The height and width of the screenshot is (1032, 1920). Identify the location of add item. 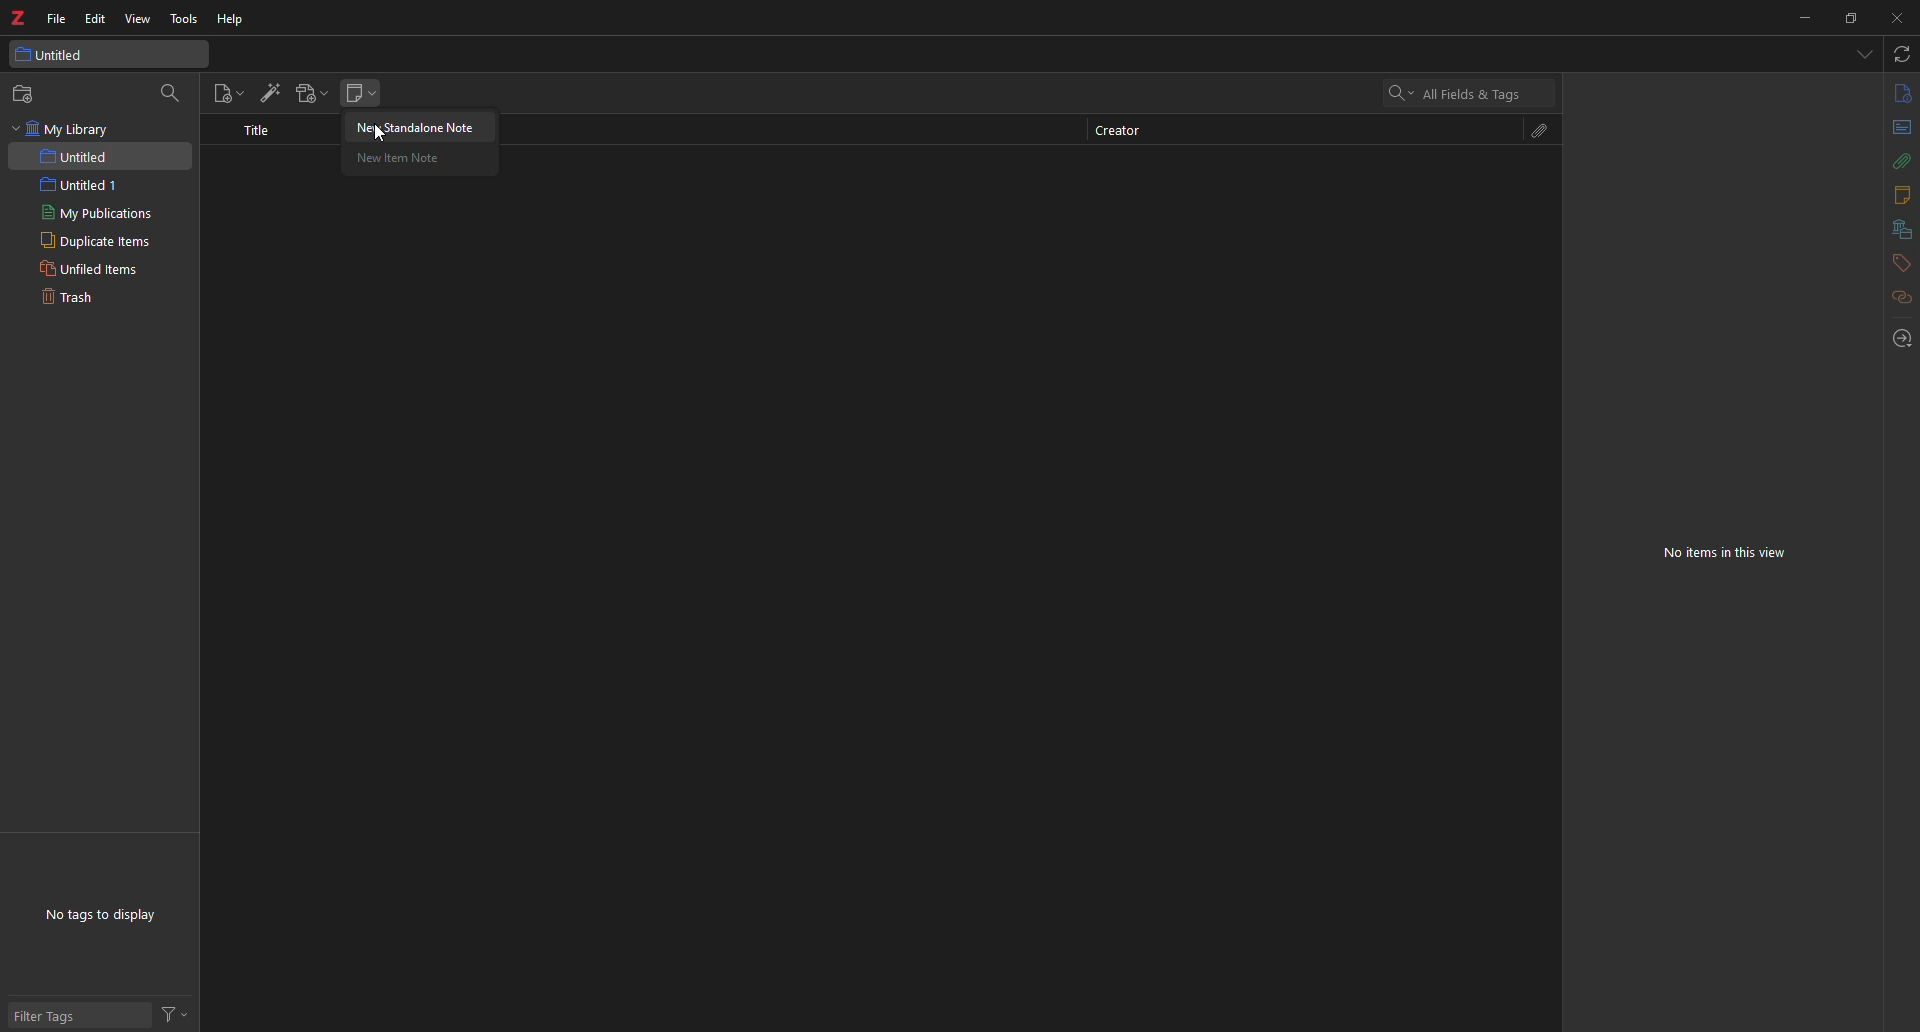
(270, 93).